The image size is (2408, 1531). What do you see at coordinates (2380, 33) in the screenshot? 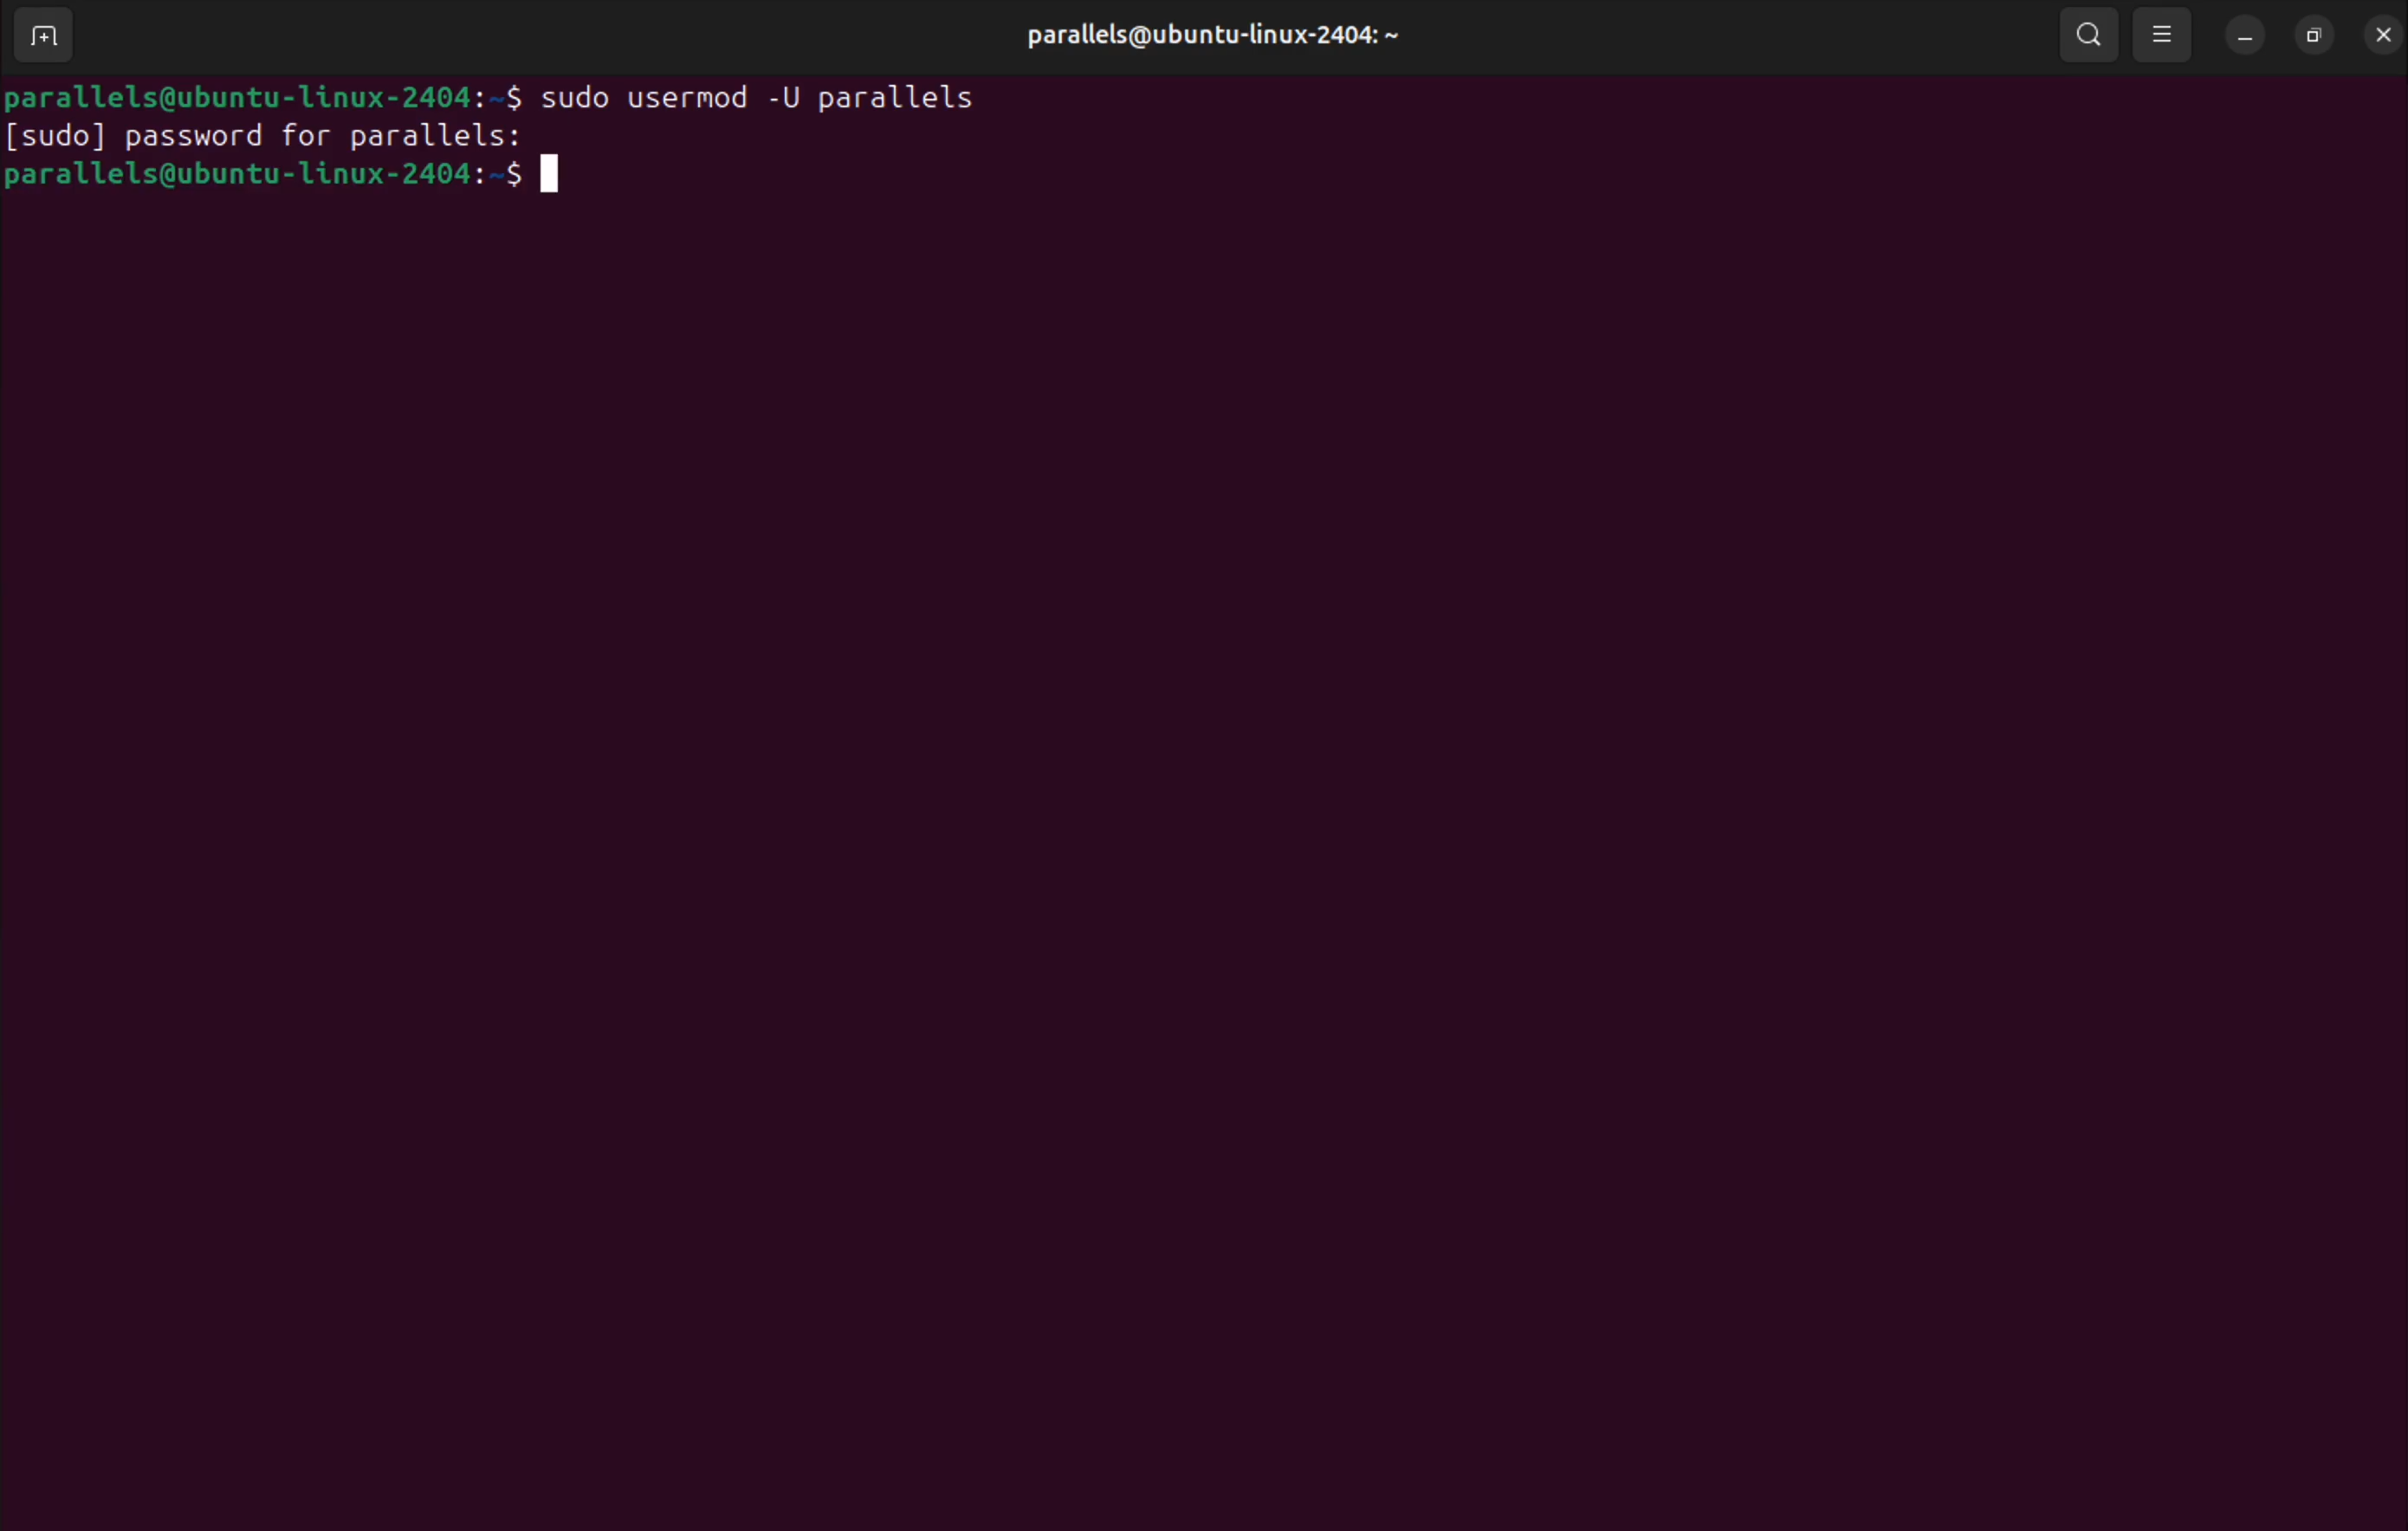
I see `close` at bounding box center [2380, 33].